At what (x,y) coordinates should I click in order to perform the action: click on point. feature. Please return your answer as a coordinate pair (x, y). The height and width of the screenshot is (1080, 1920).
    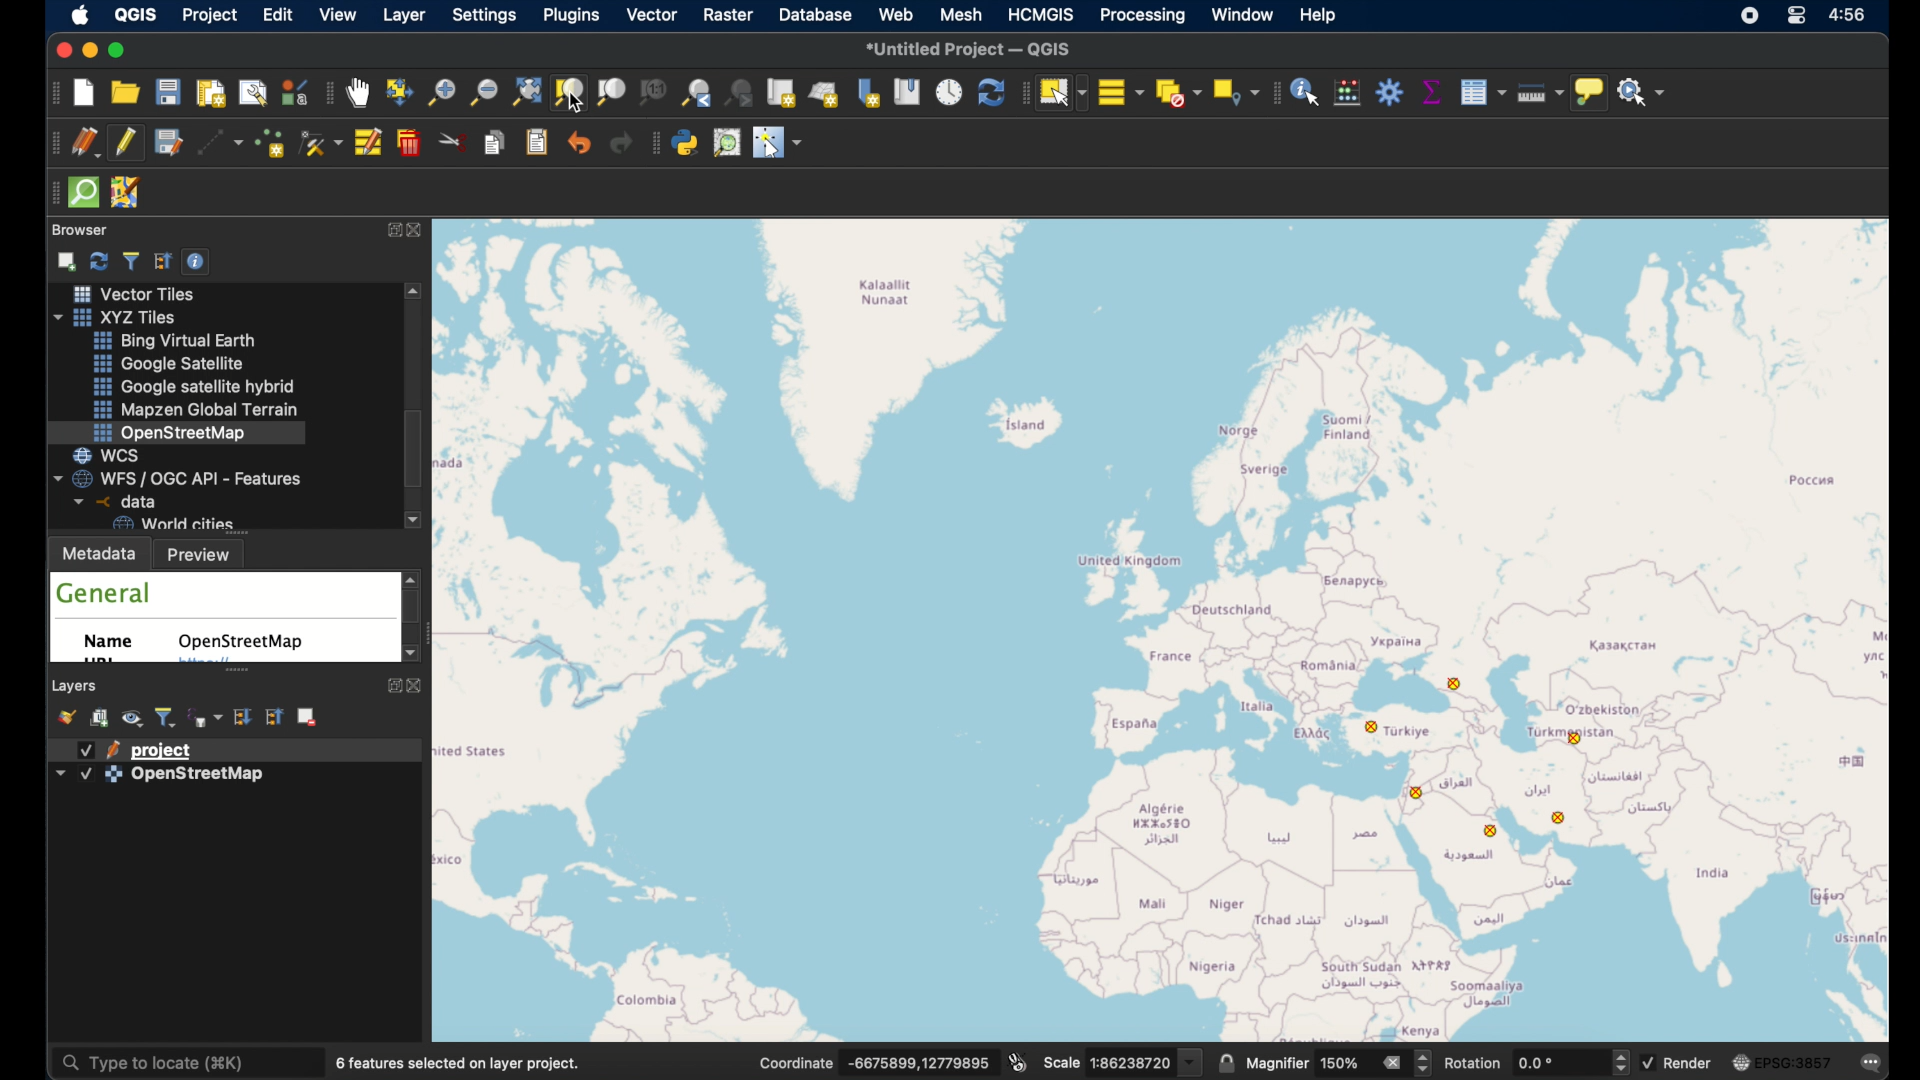
    Looking at the image, I should click on (1580, 739).